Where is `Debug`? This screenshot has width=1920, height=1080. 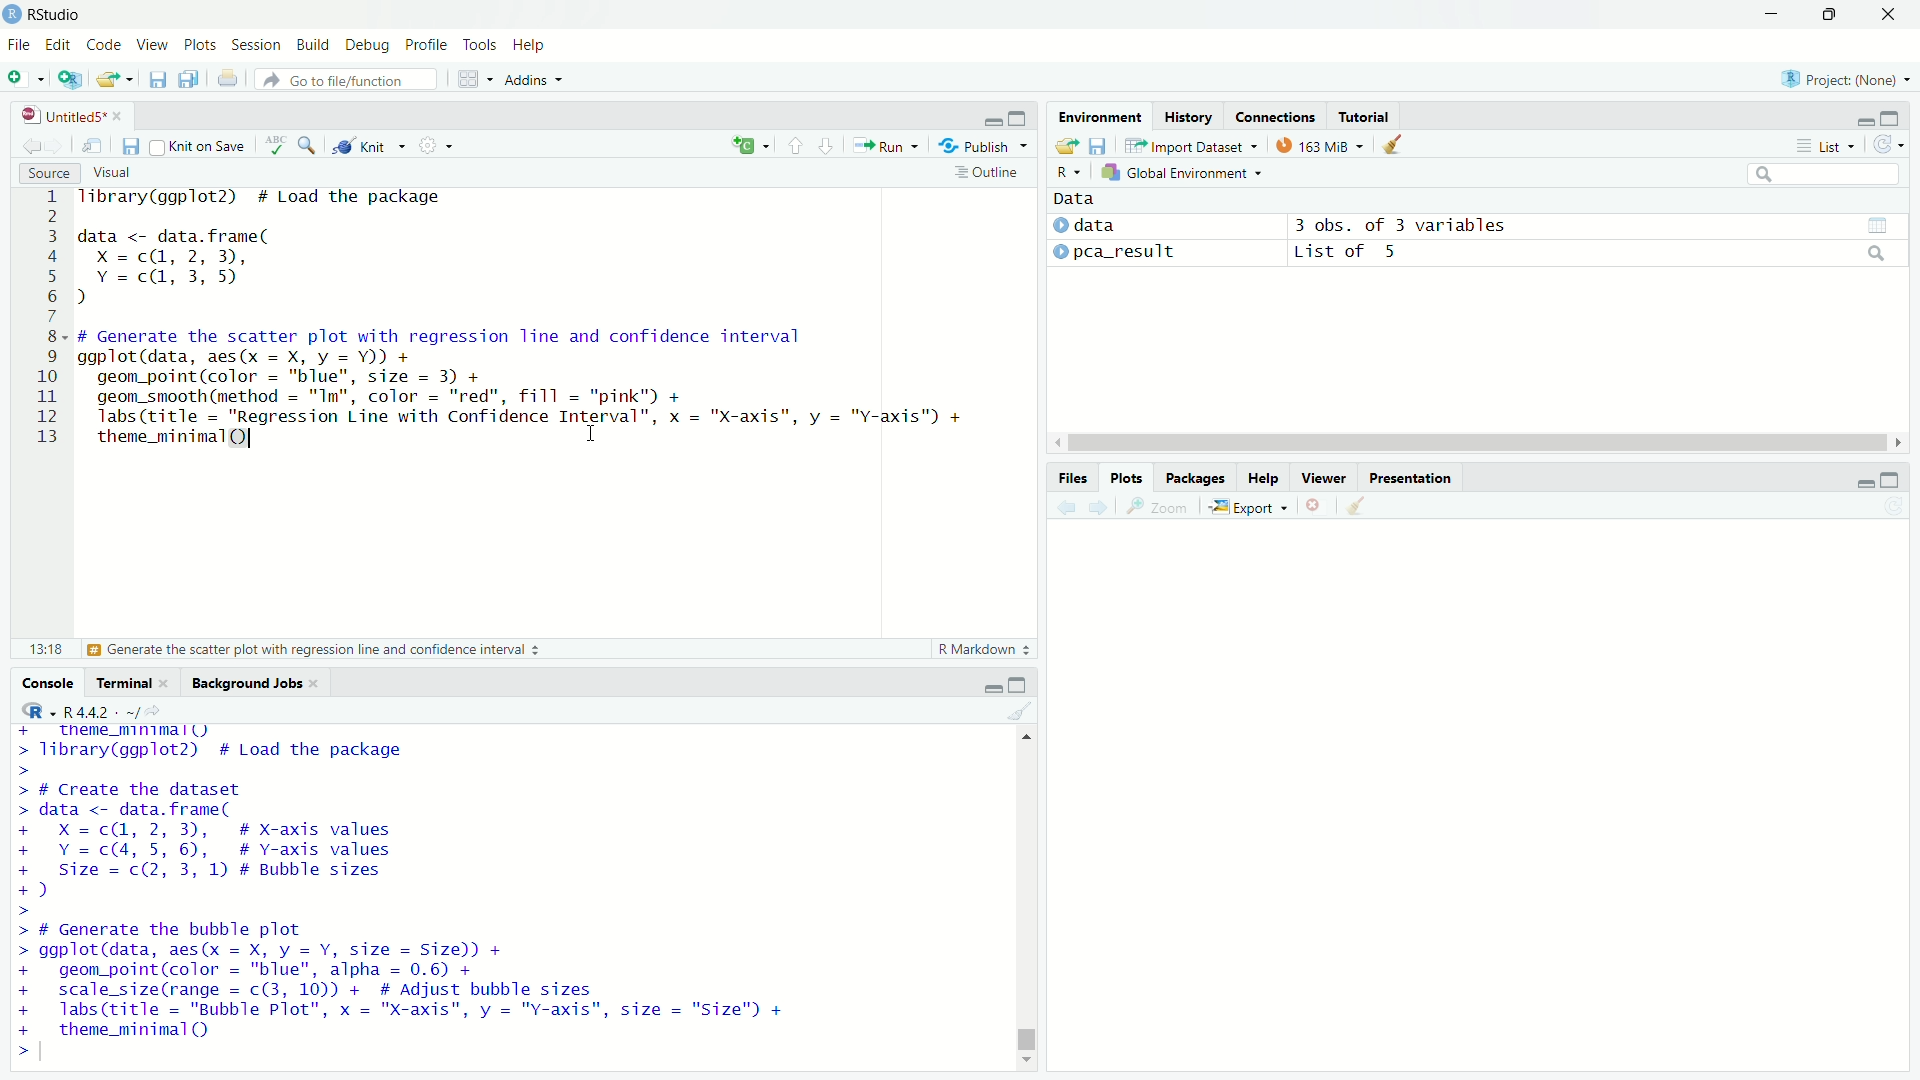
Debug is located at coordinates (367, 45).